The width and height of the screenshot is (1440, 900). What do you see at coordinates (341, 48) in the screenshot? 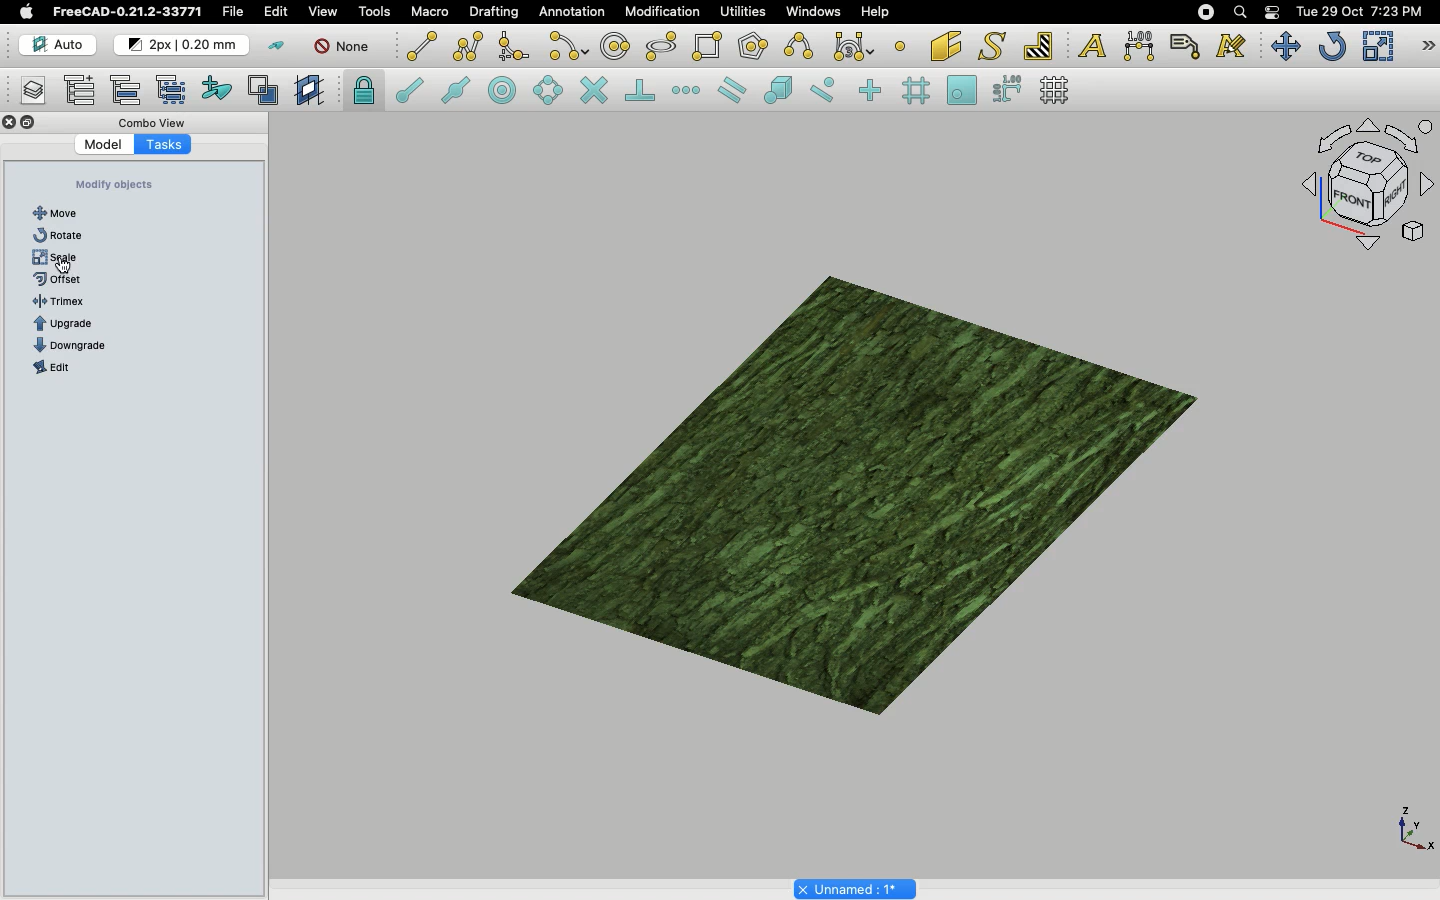
I see `None` at bounding box center [341, 48].